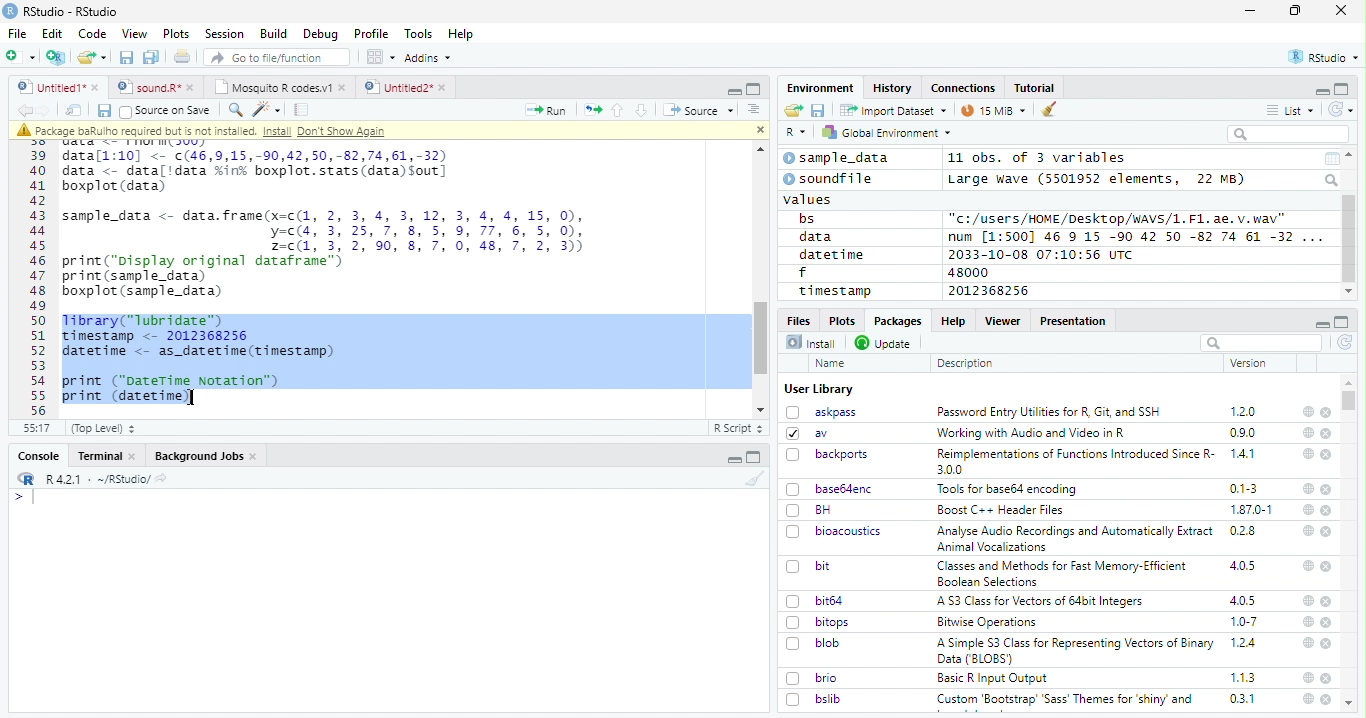 The image size is (1366, 718). I want to click on close, so click(1327, 678).